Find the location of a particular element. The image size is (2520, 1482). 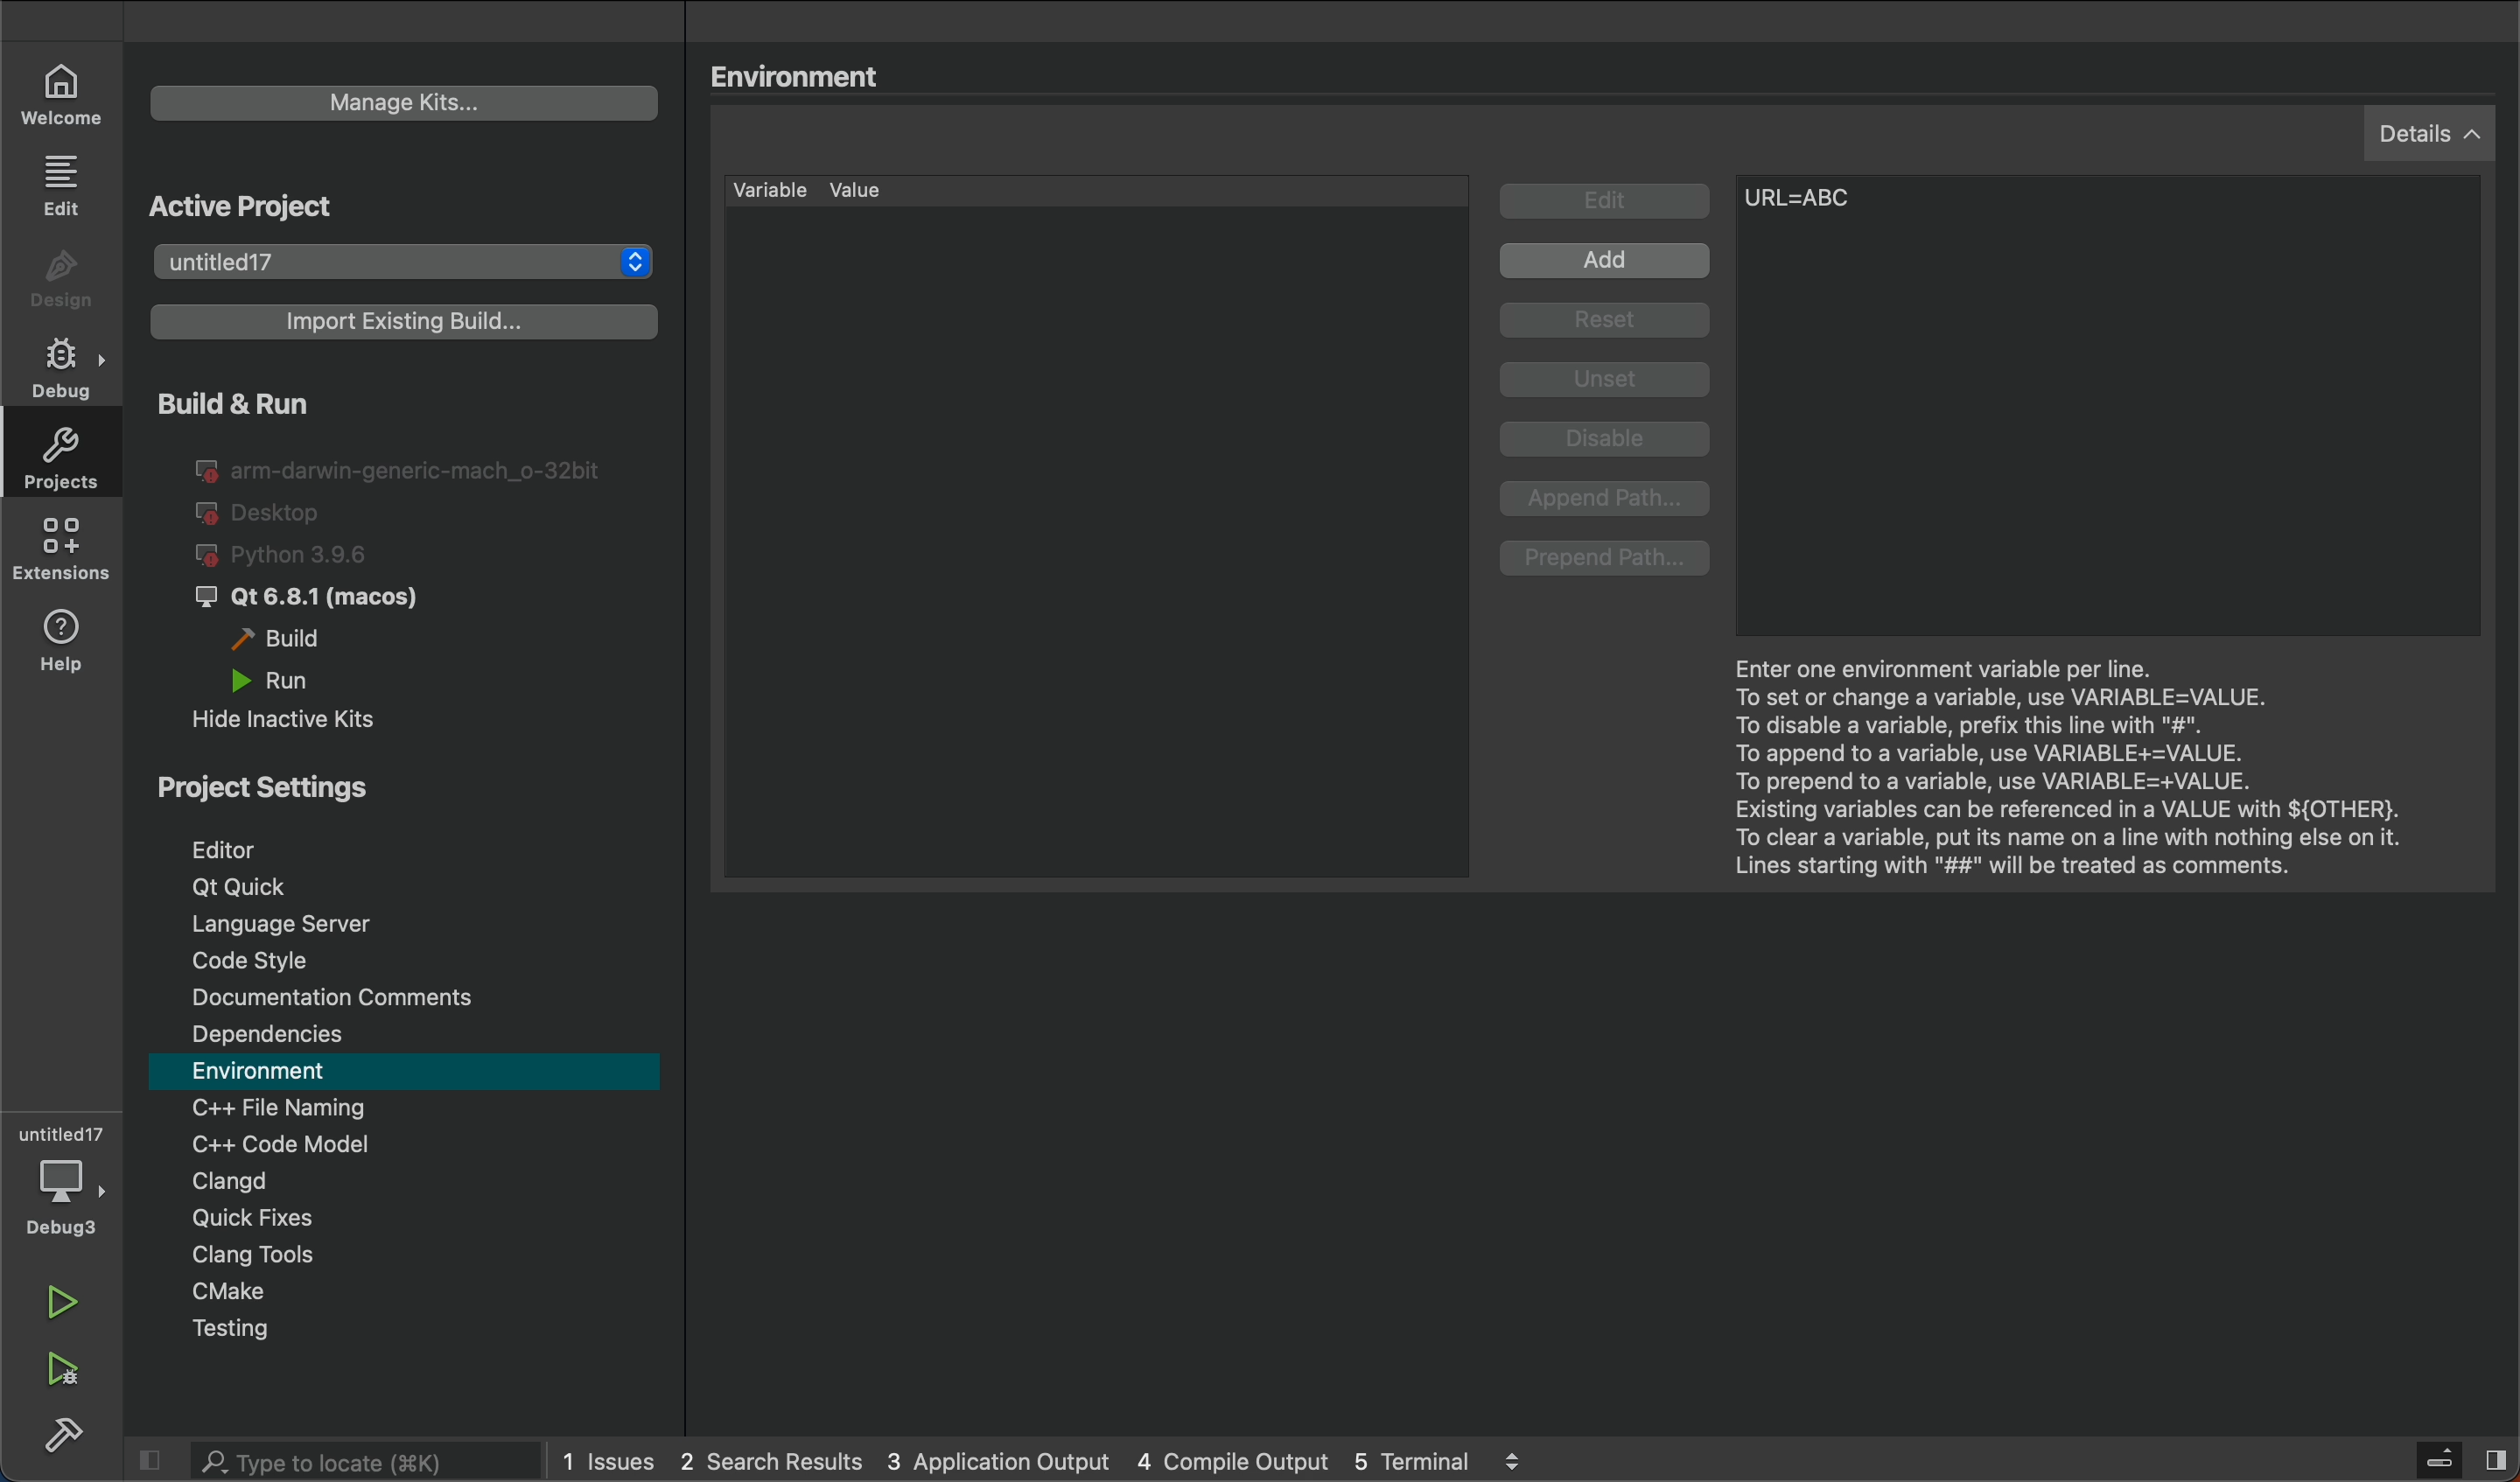

details is located at coordinates (2437, 132).